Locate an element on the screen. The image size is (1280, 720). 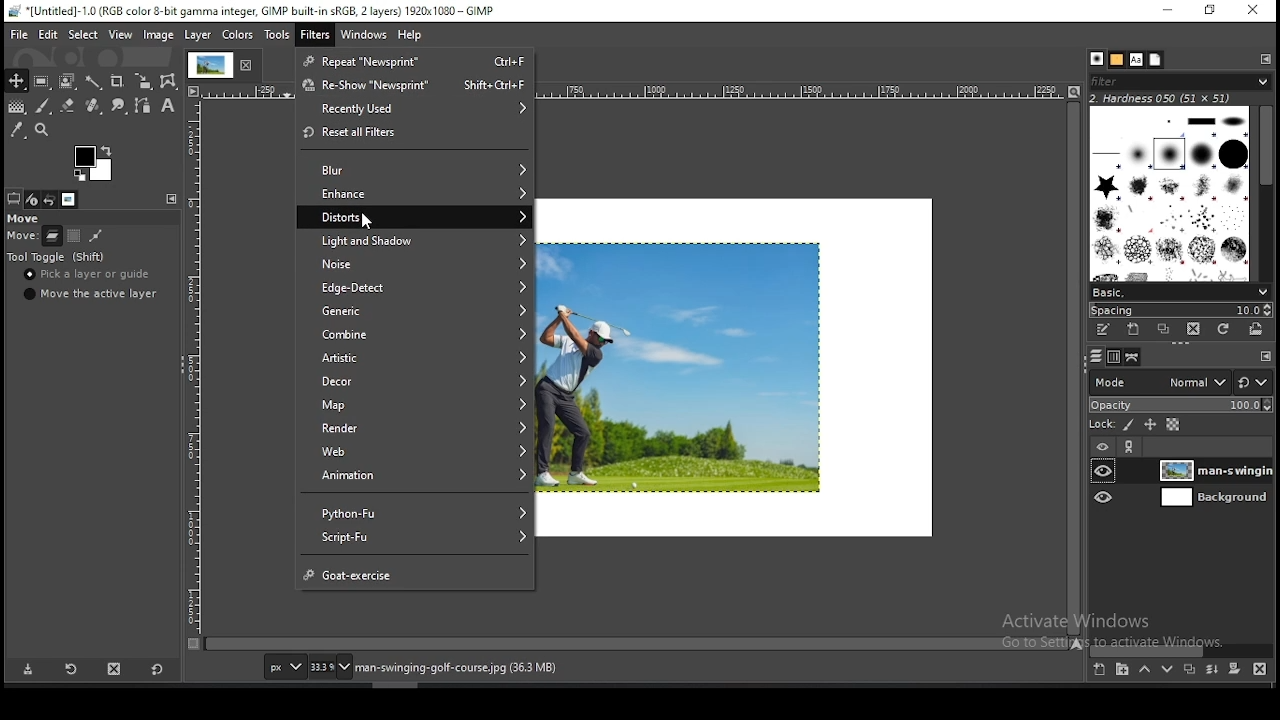
delete layer is located at coordinates (1264, 669).